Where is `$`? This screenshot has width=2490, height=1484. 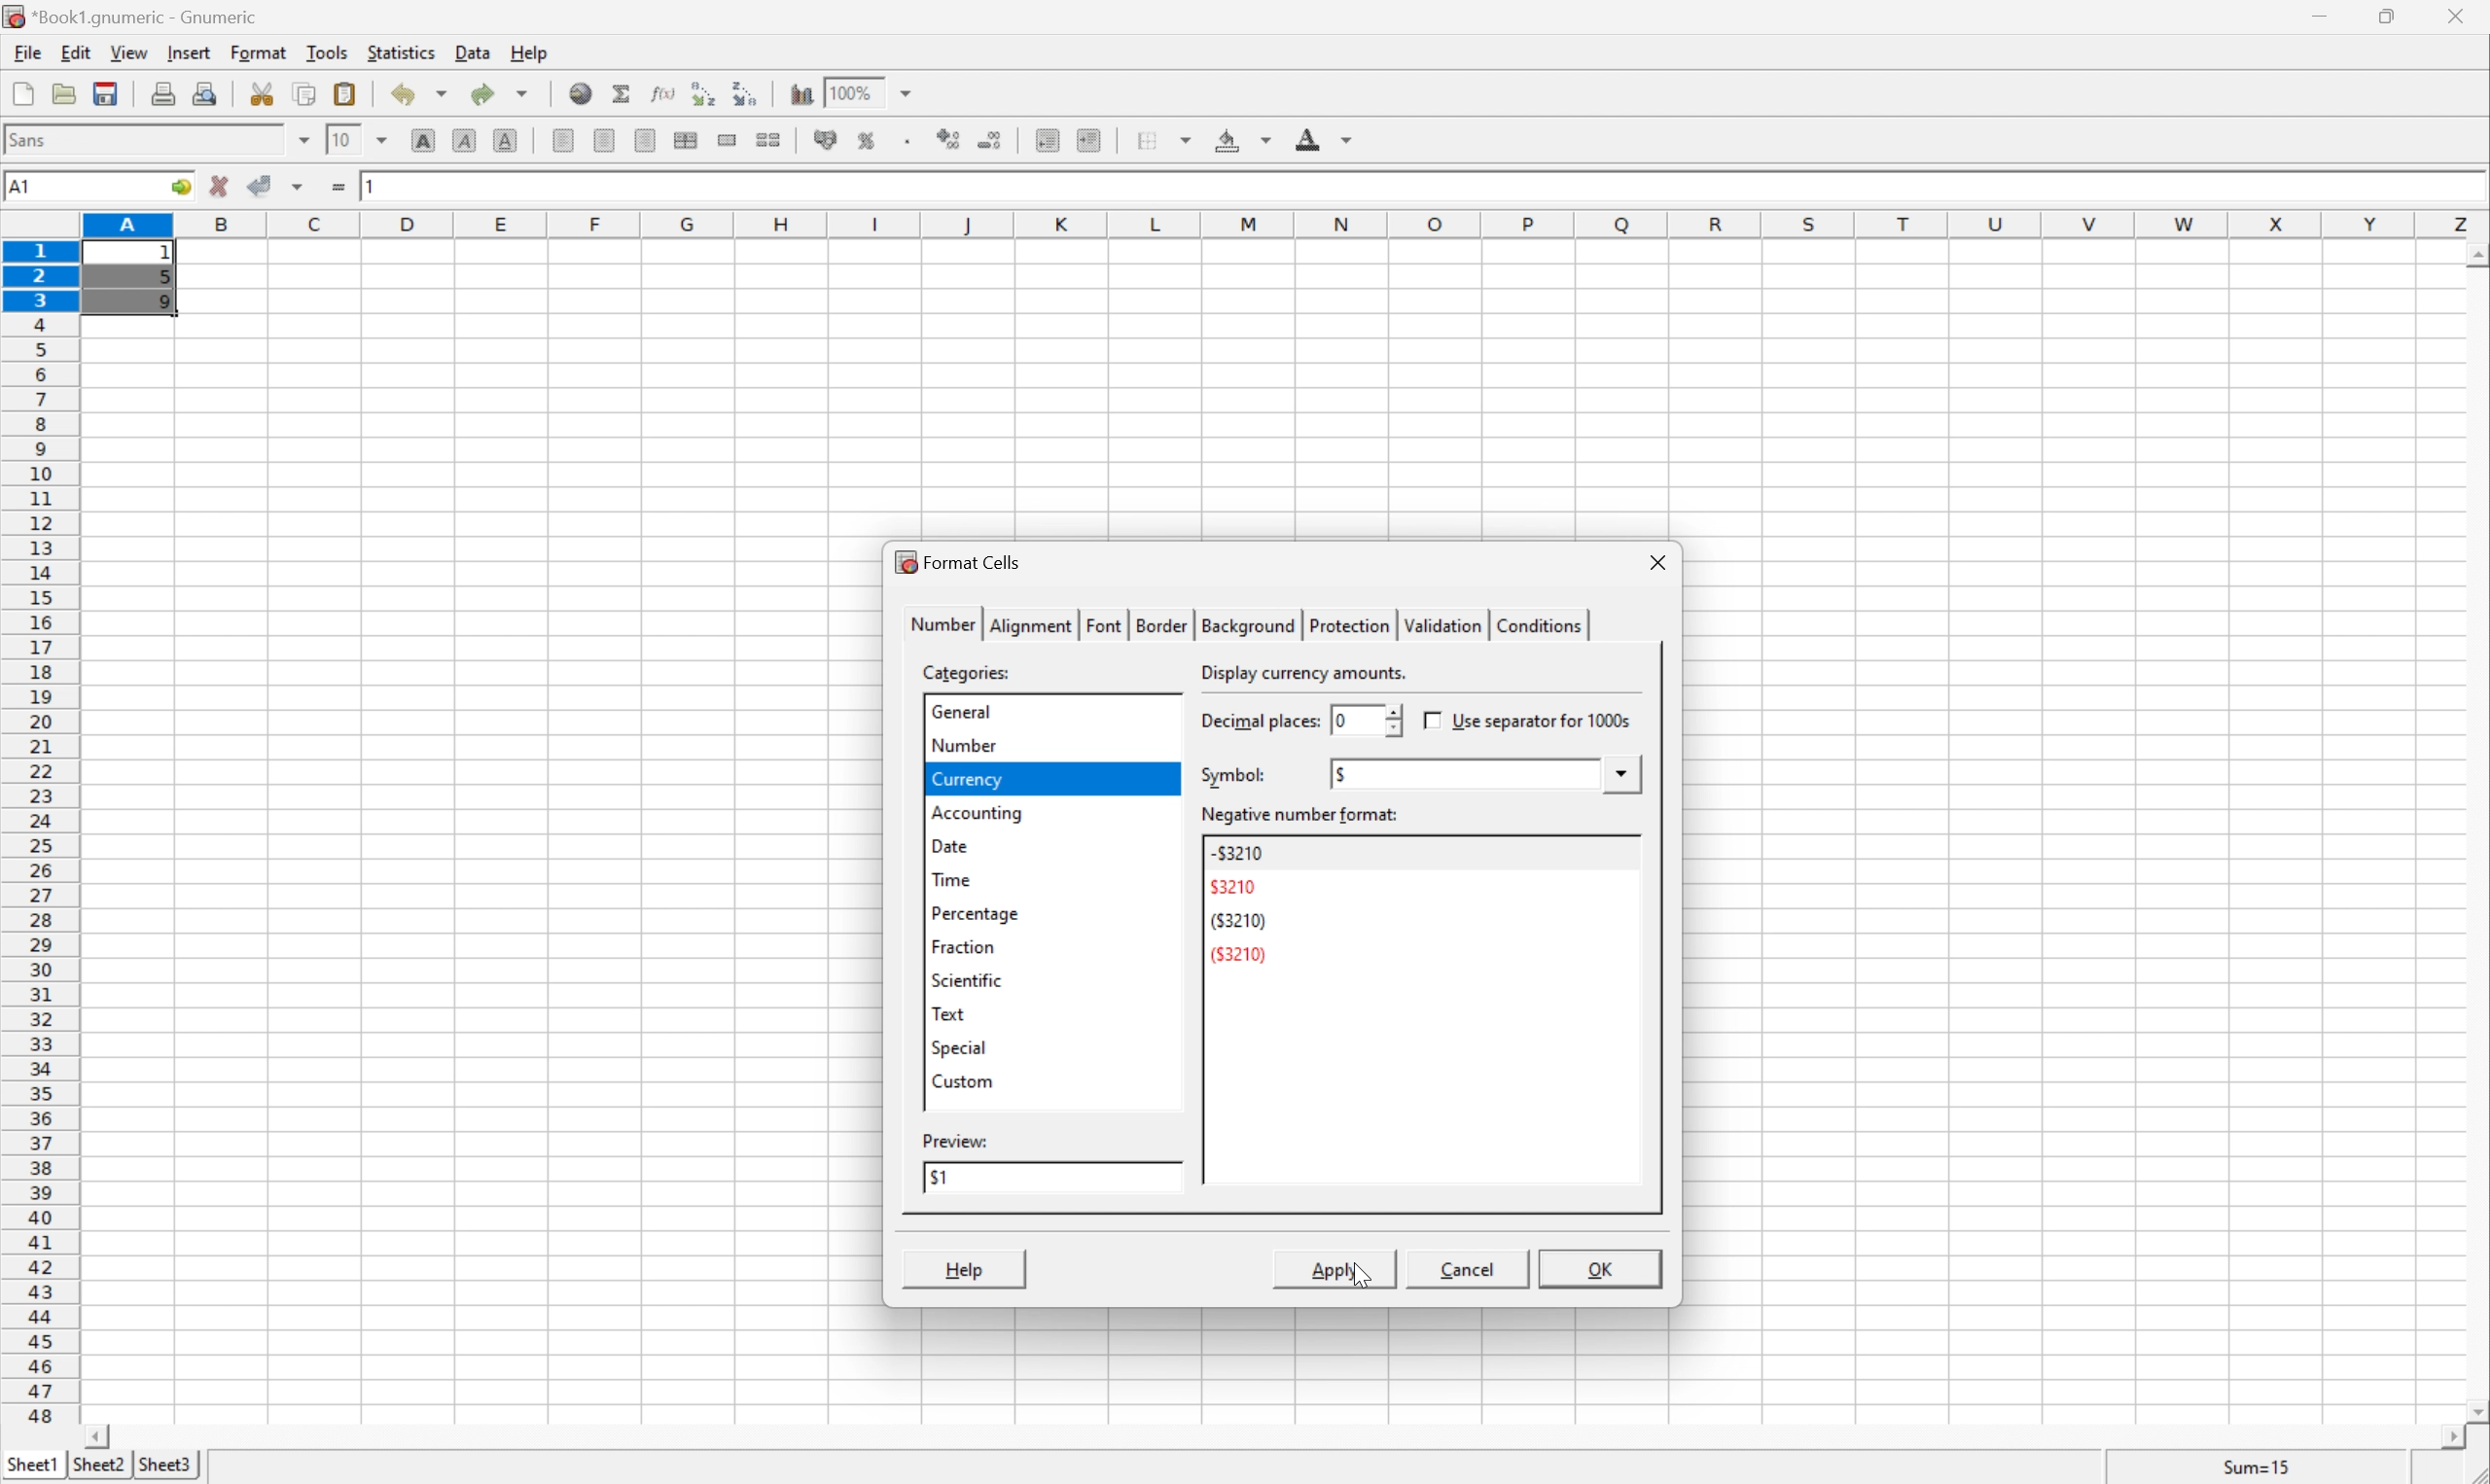 $ is located at coordinates (1342, 773).